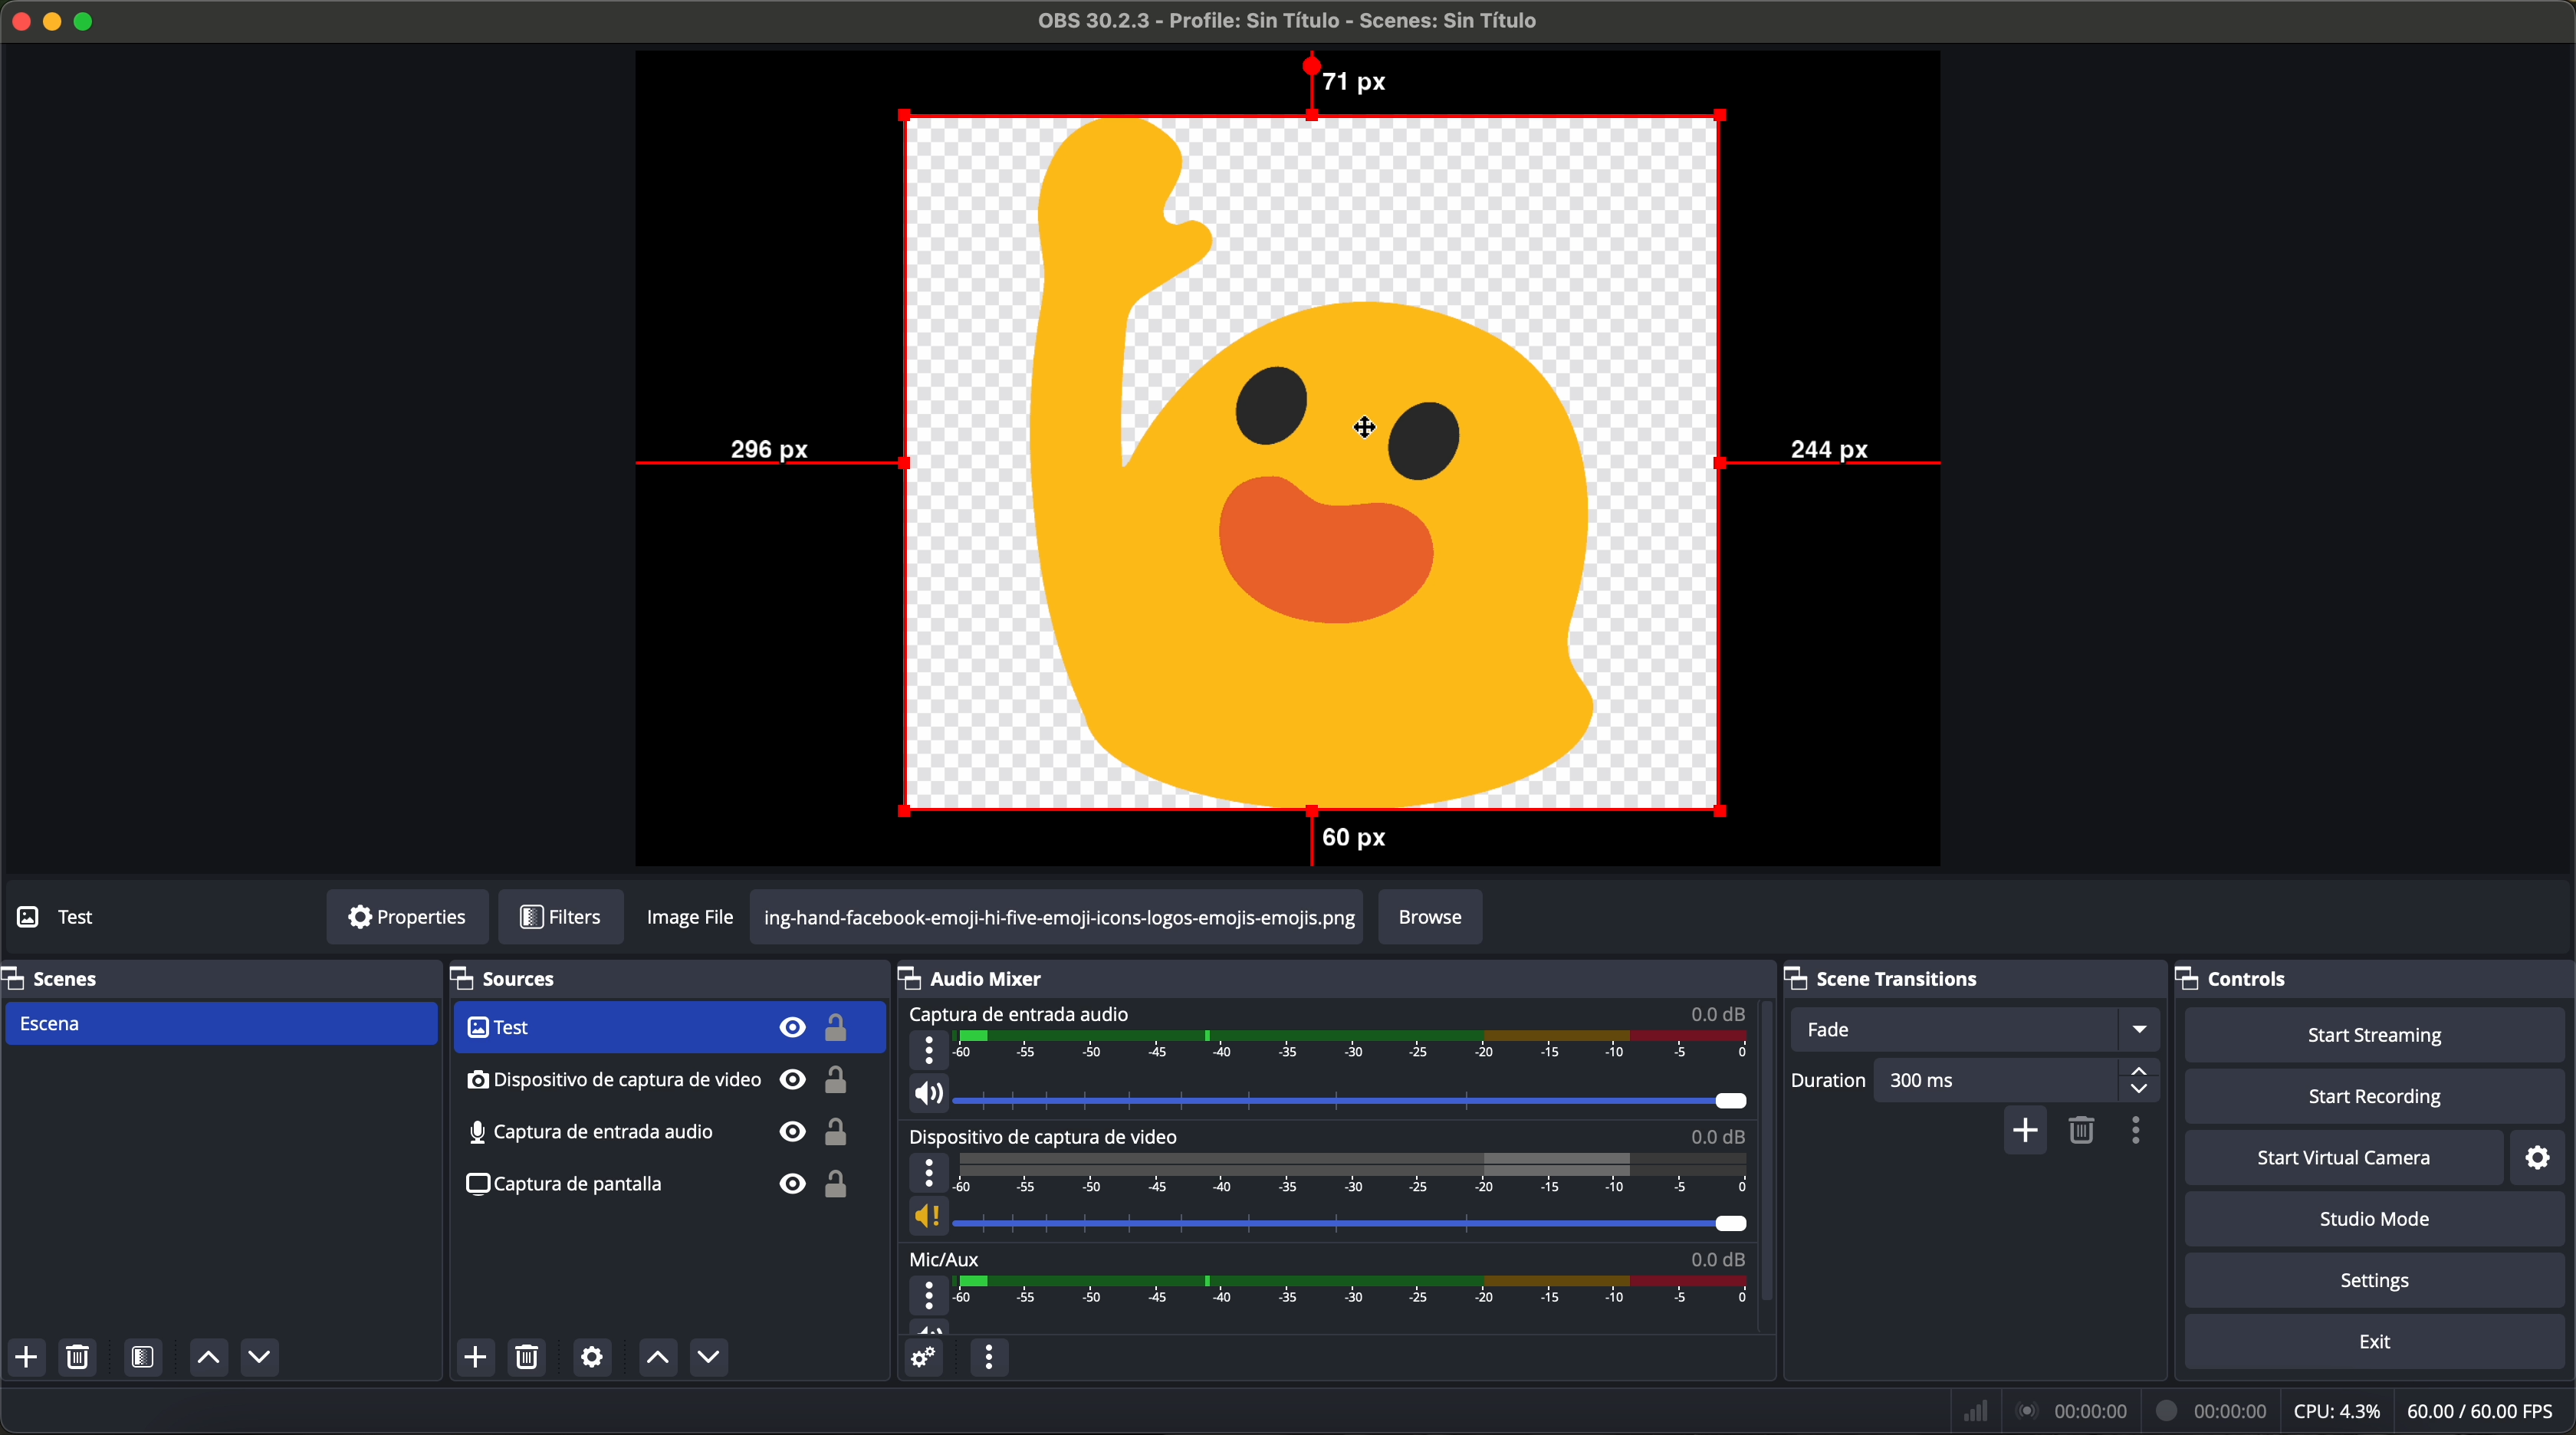  What do you see at coordinates (704, 1359) in the screenshot?
I see `move source down` at bounding box center [704, 1359].